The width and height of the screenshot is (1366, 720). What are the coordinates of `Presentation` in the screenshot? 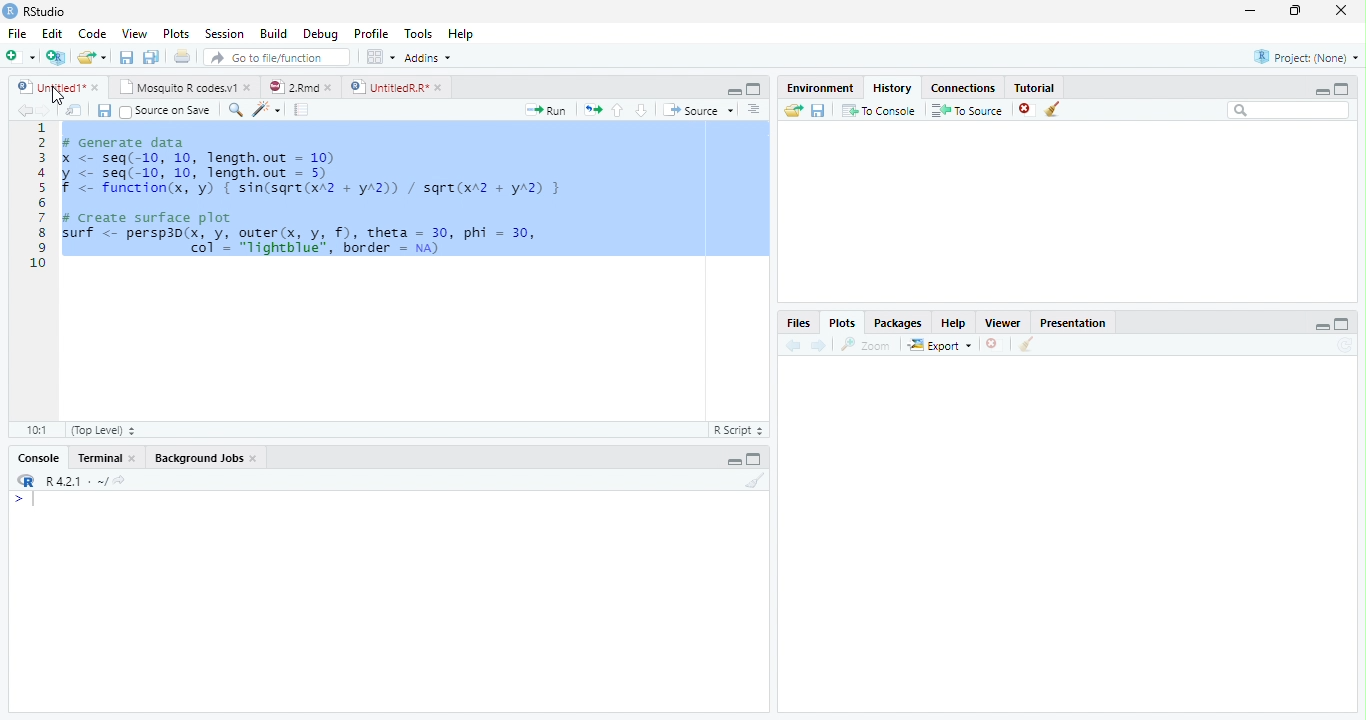 It's located at (1073, 322).